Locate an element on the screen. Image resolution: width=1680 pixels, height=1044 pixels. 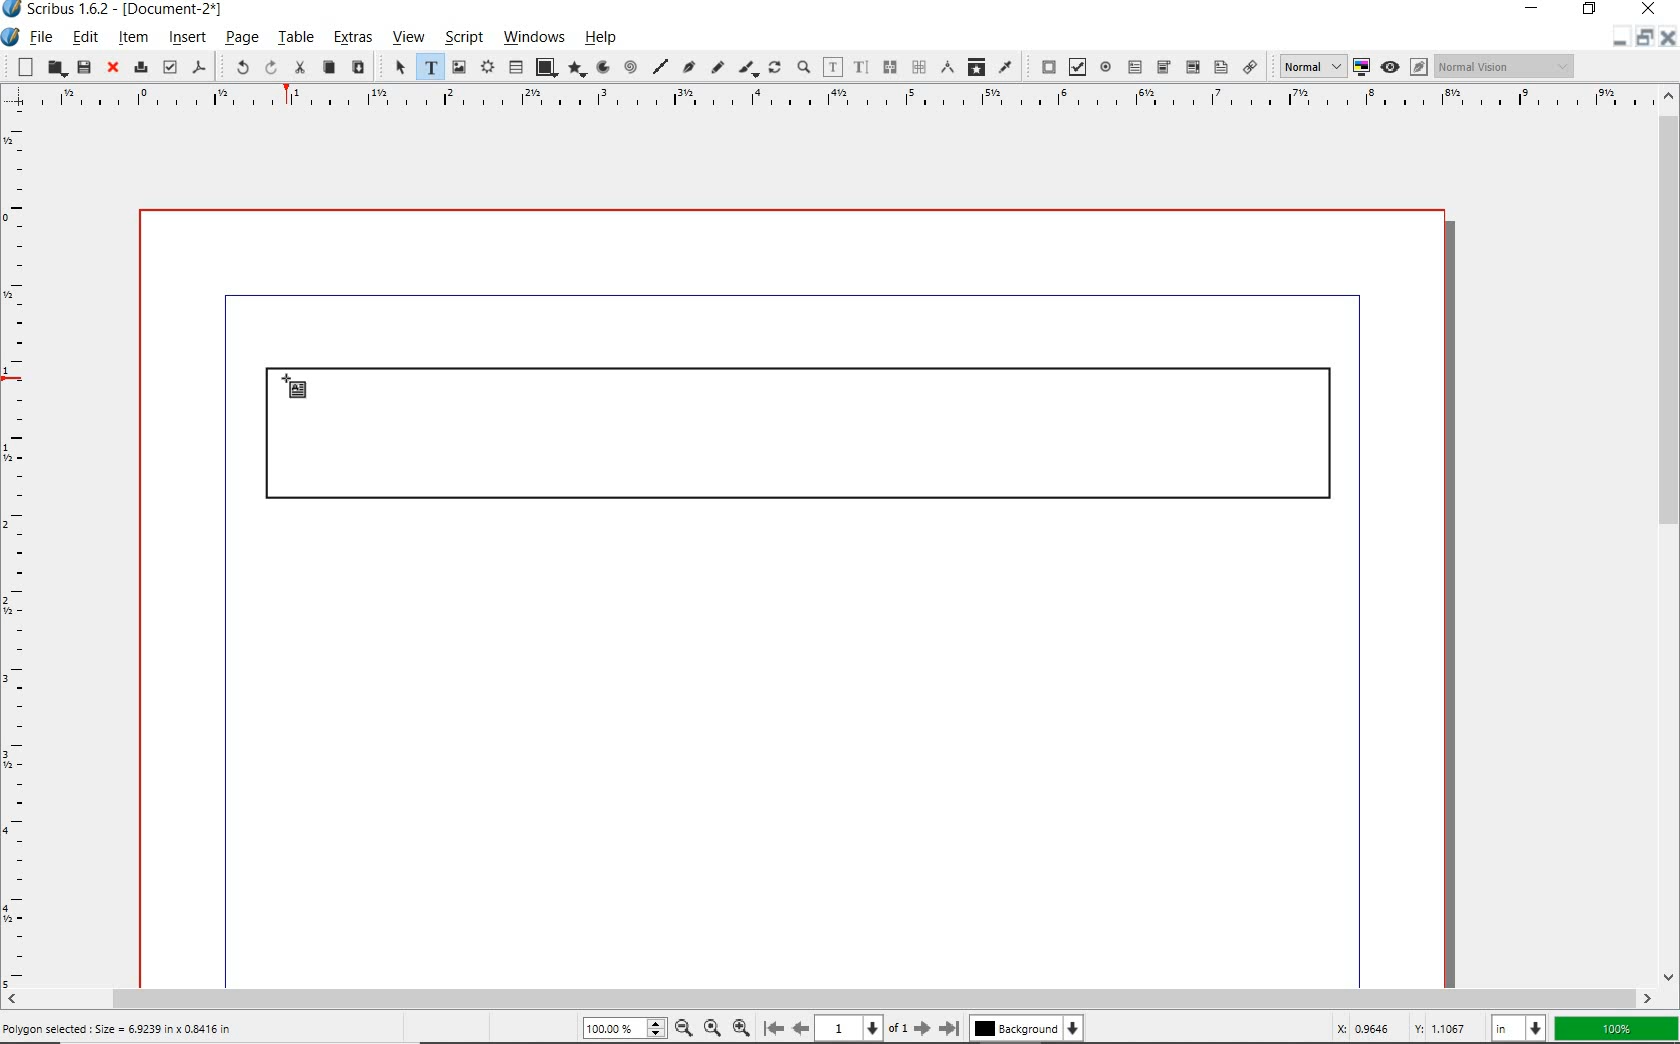
insert is located at coordinates (186, 38).